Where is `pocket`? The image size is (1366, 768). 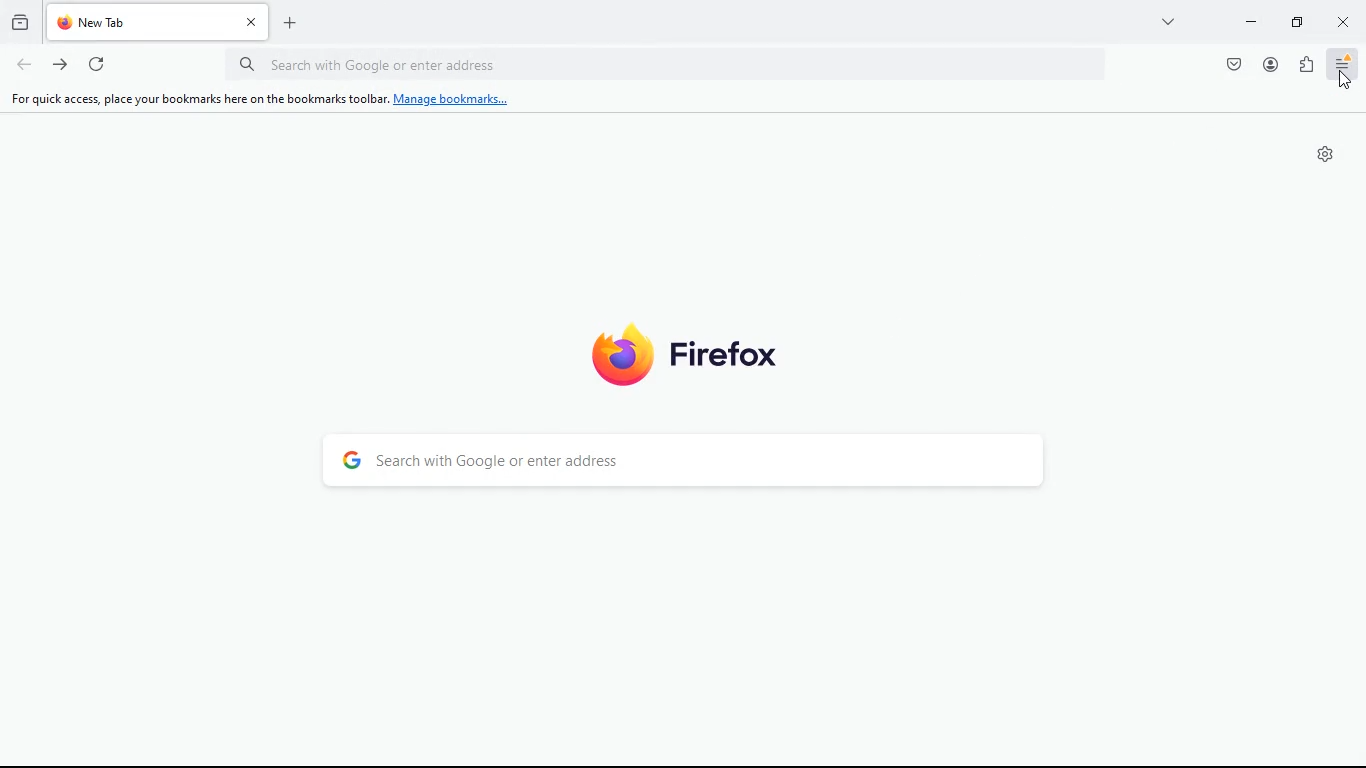 pocket is located at coordinates (1234, 64).